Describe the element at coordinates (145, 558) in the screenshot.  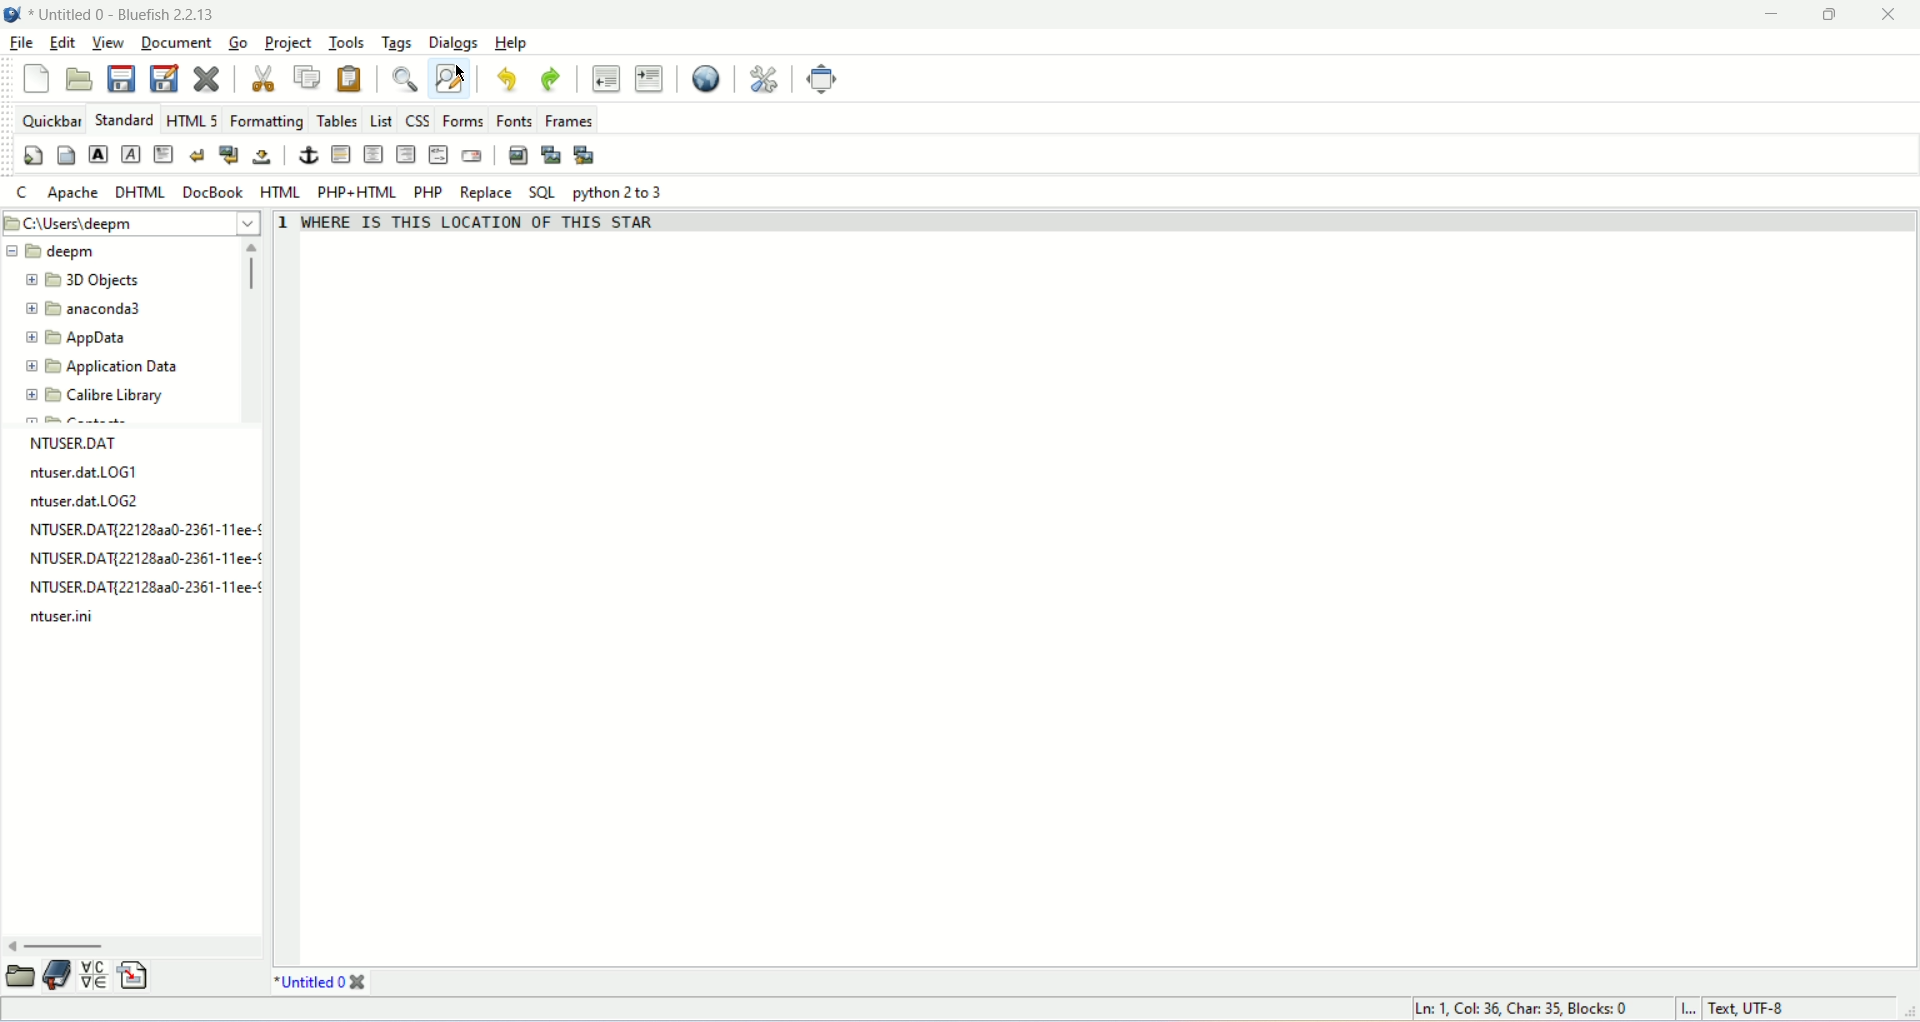
I see `file name` at that location.